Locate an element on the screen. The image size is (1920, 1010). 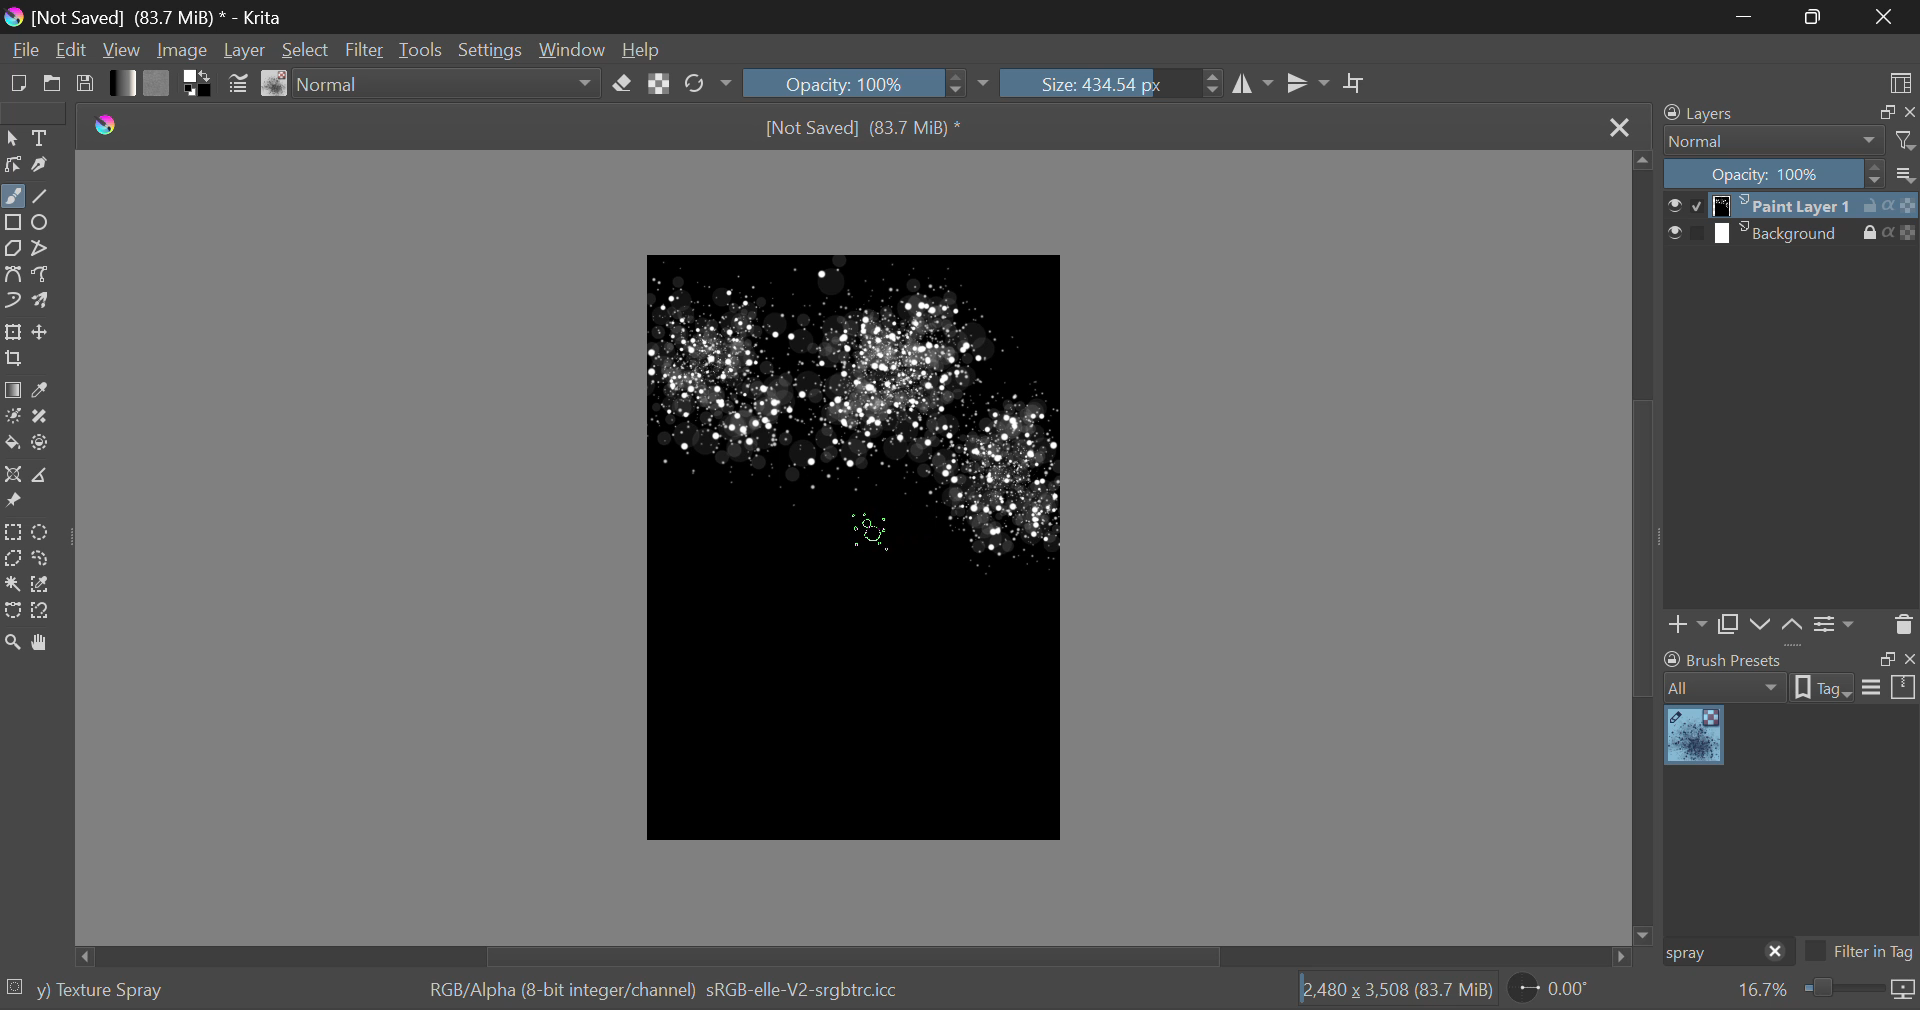
logo is located at coordinates (107, 126).